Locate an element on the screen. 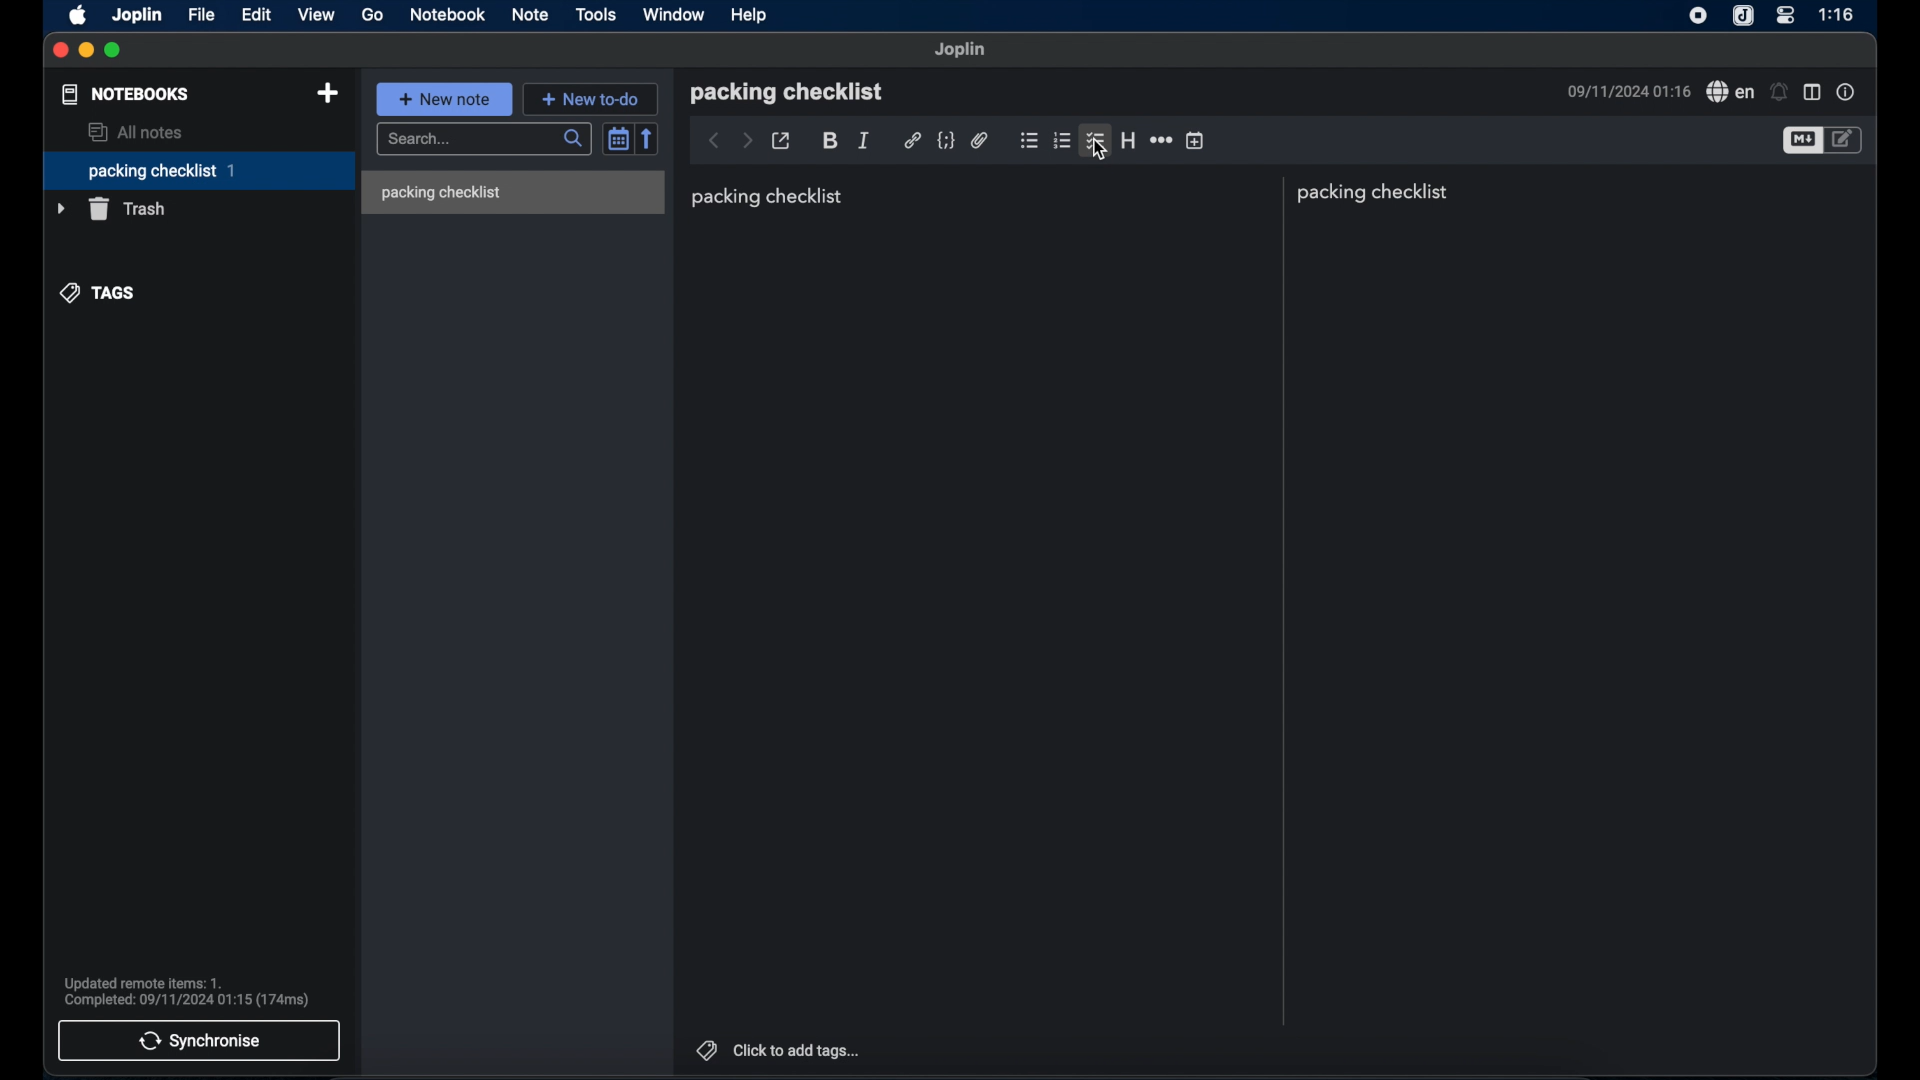 Image resolution: width=1920 pixels, height=1080 pixels. maximize is located at coordinates (114, 51).